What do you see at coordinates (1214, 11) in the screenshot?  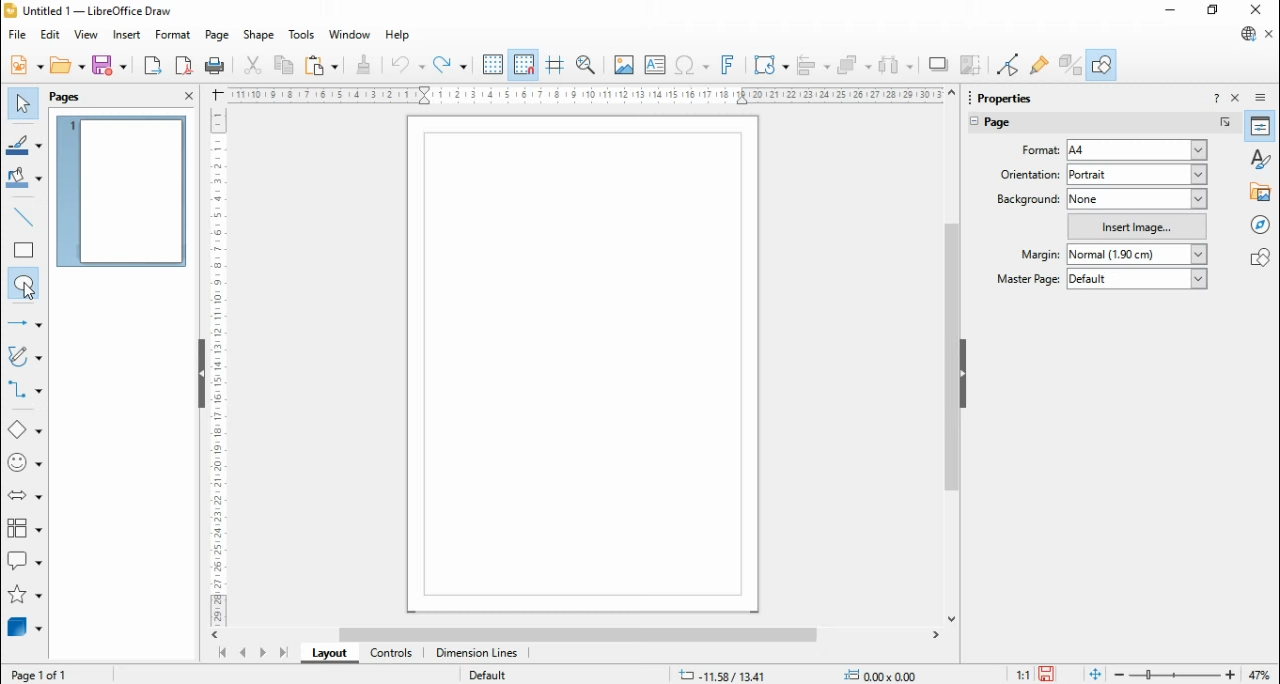 I see `restore` at bounding box center [1214, 11].